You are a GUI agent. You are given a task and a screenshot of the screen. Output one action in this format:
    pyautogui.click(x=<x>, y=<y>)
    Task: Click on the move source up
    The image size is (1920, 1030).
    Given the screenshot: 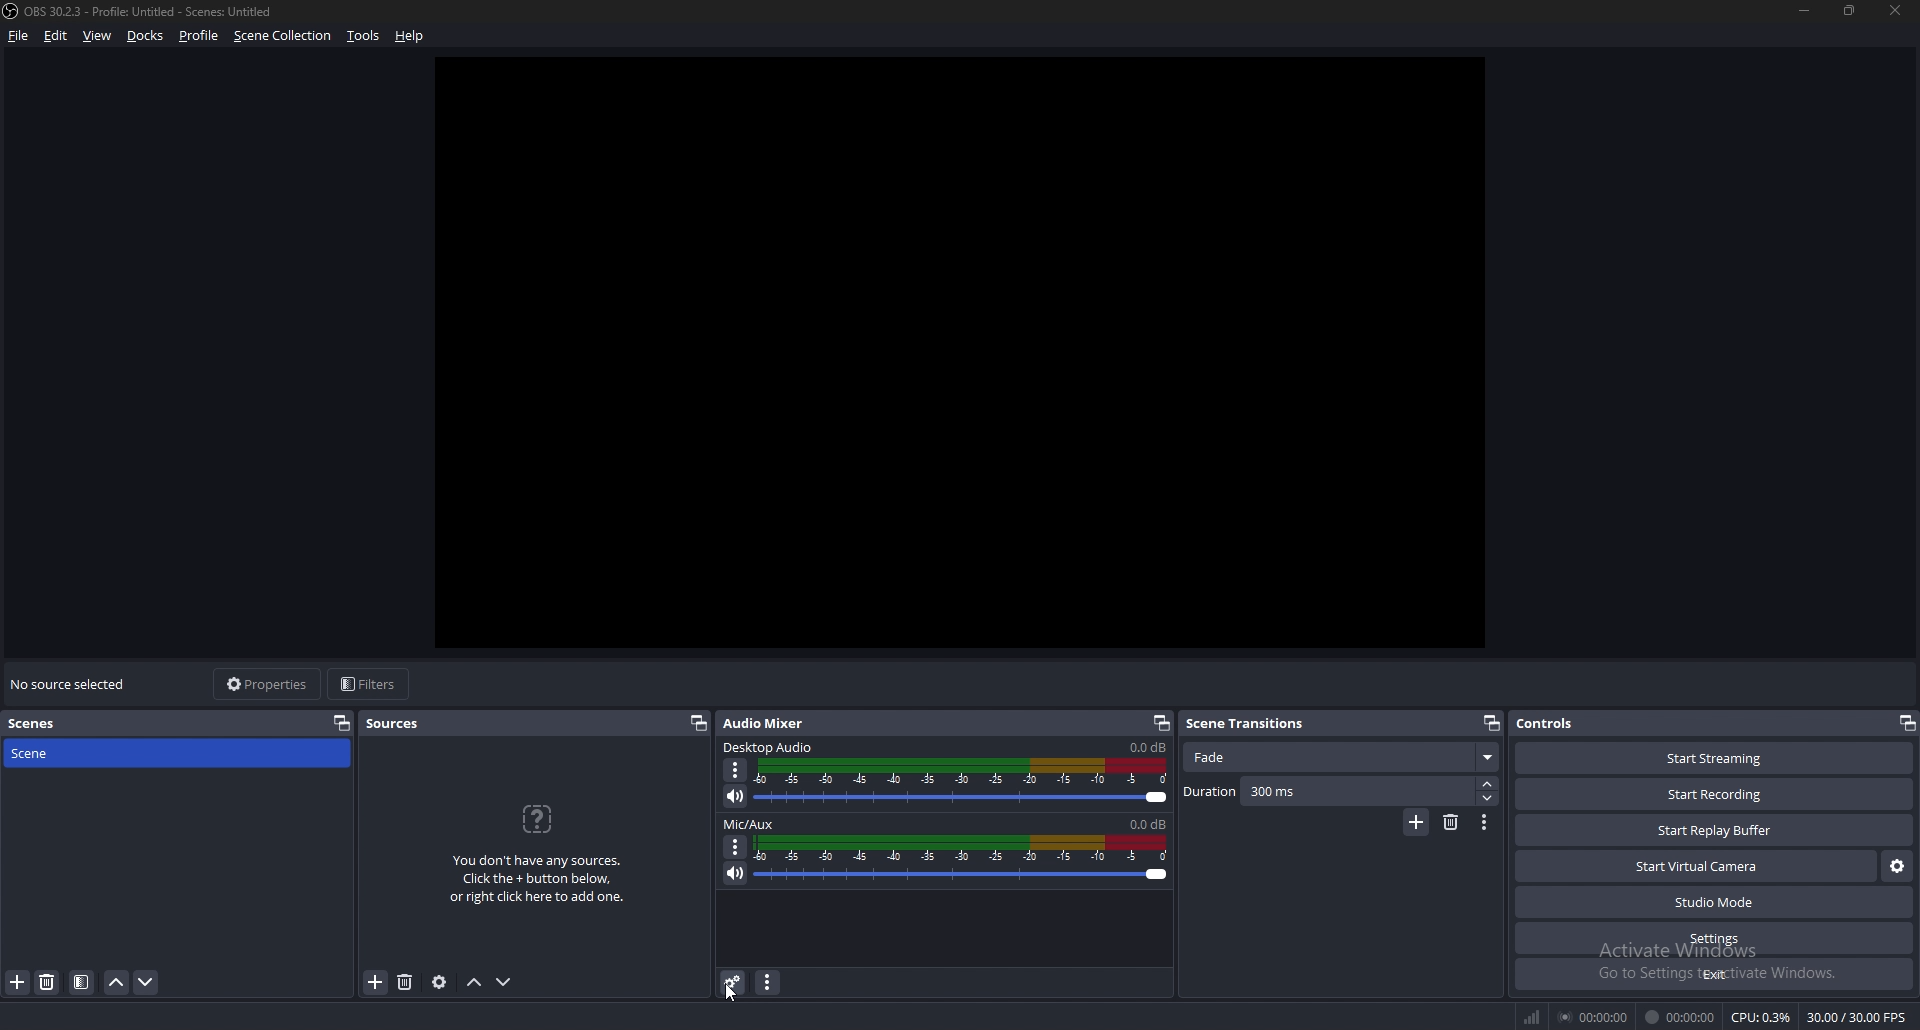 What is the action you would take?
    pyautogui.click(x=477, y=982)
    